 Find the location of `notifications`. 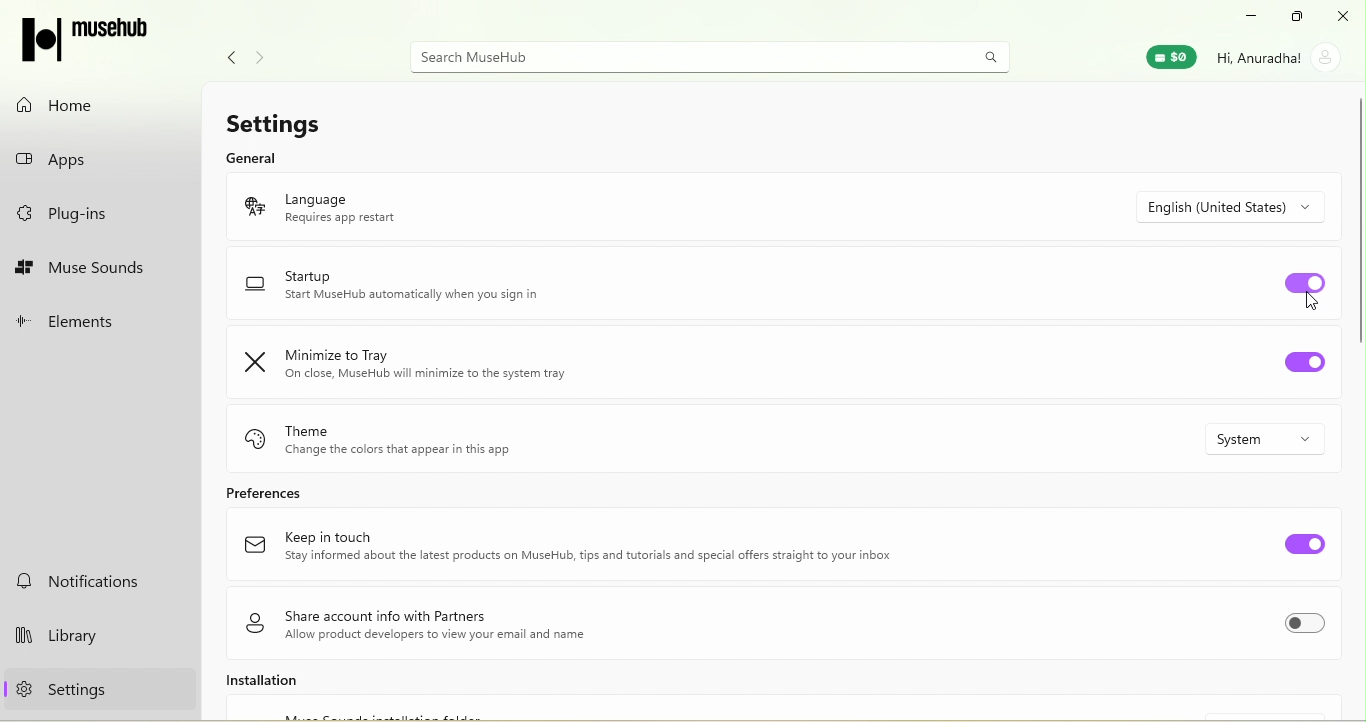

notifications is located at coordinates (88, 581).